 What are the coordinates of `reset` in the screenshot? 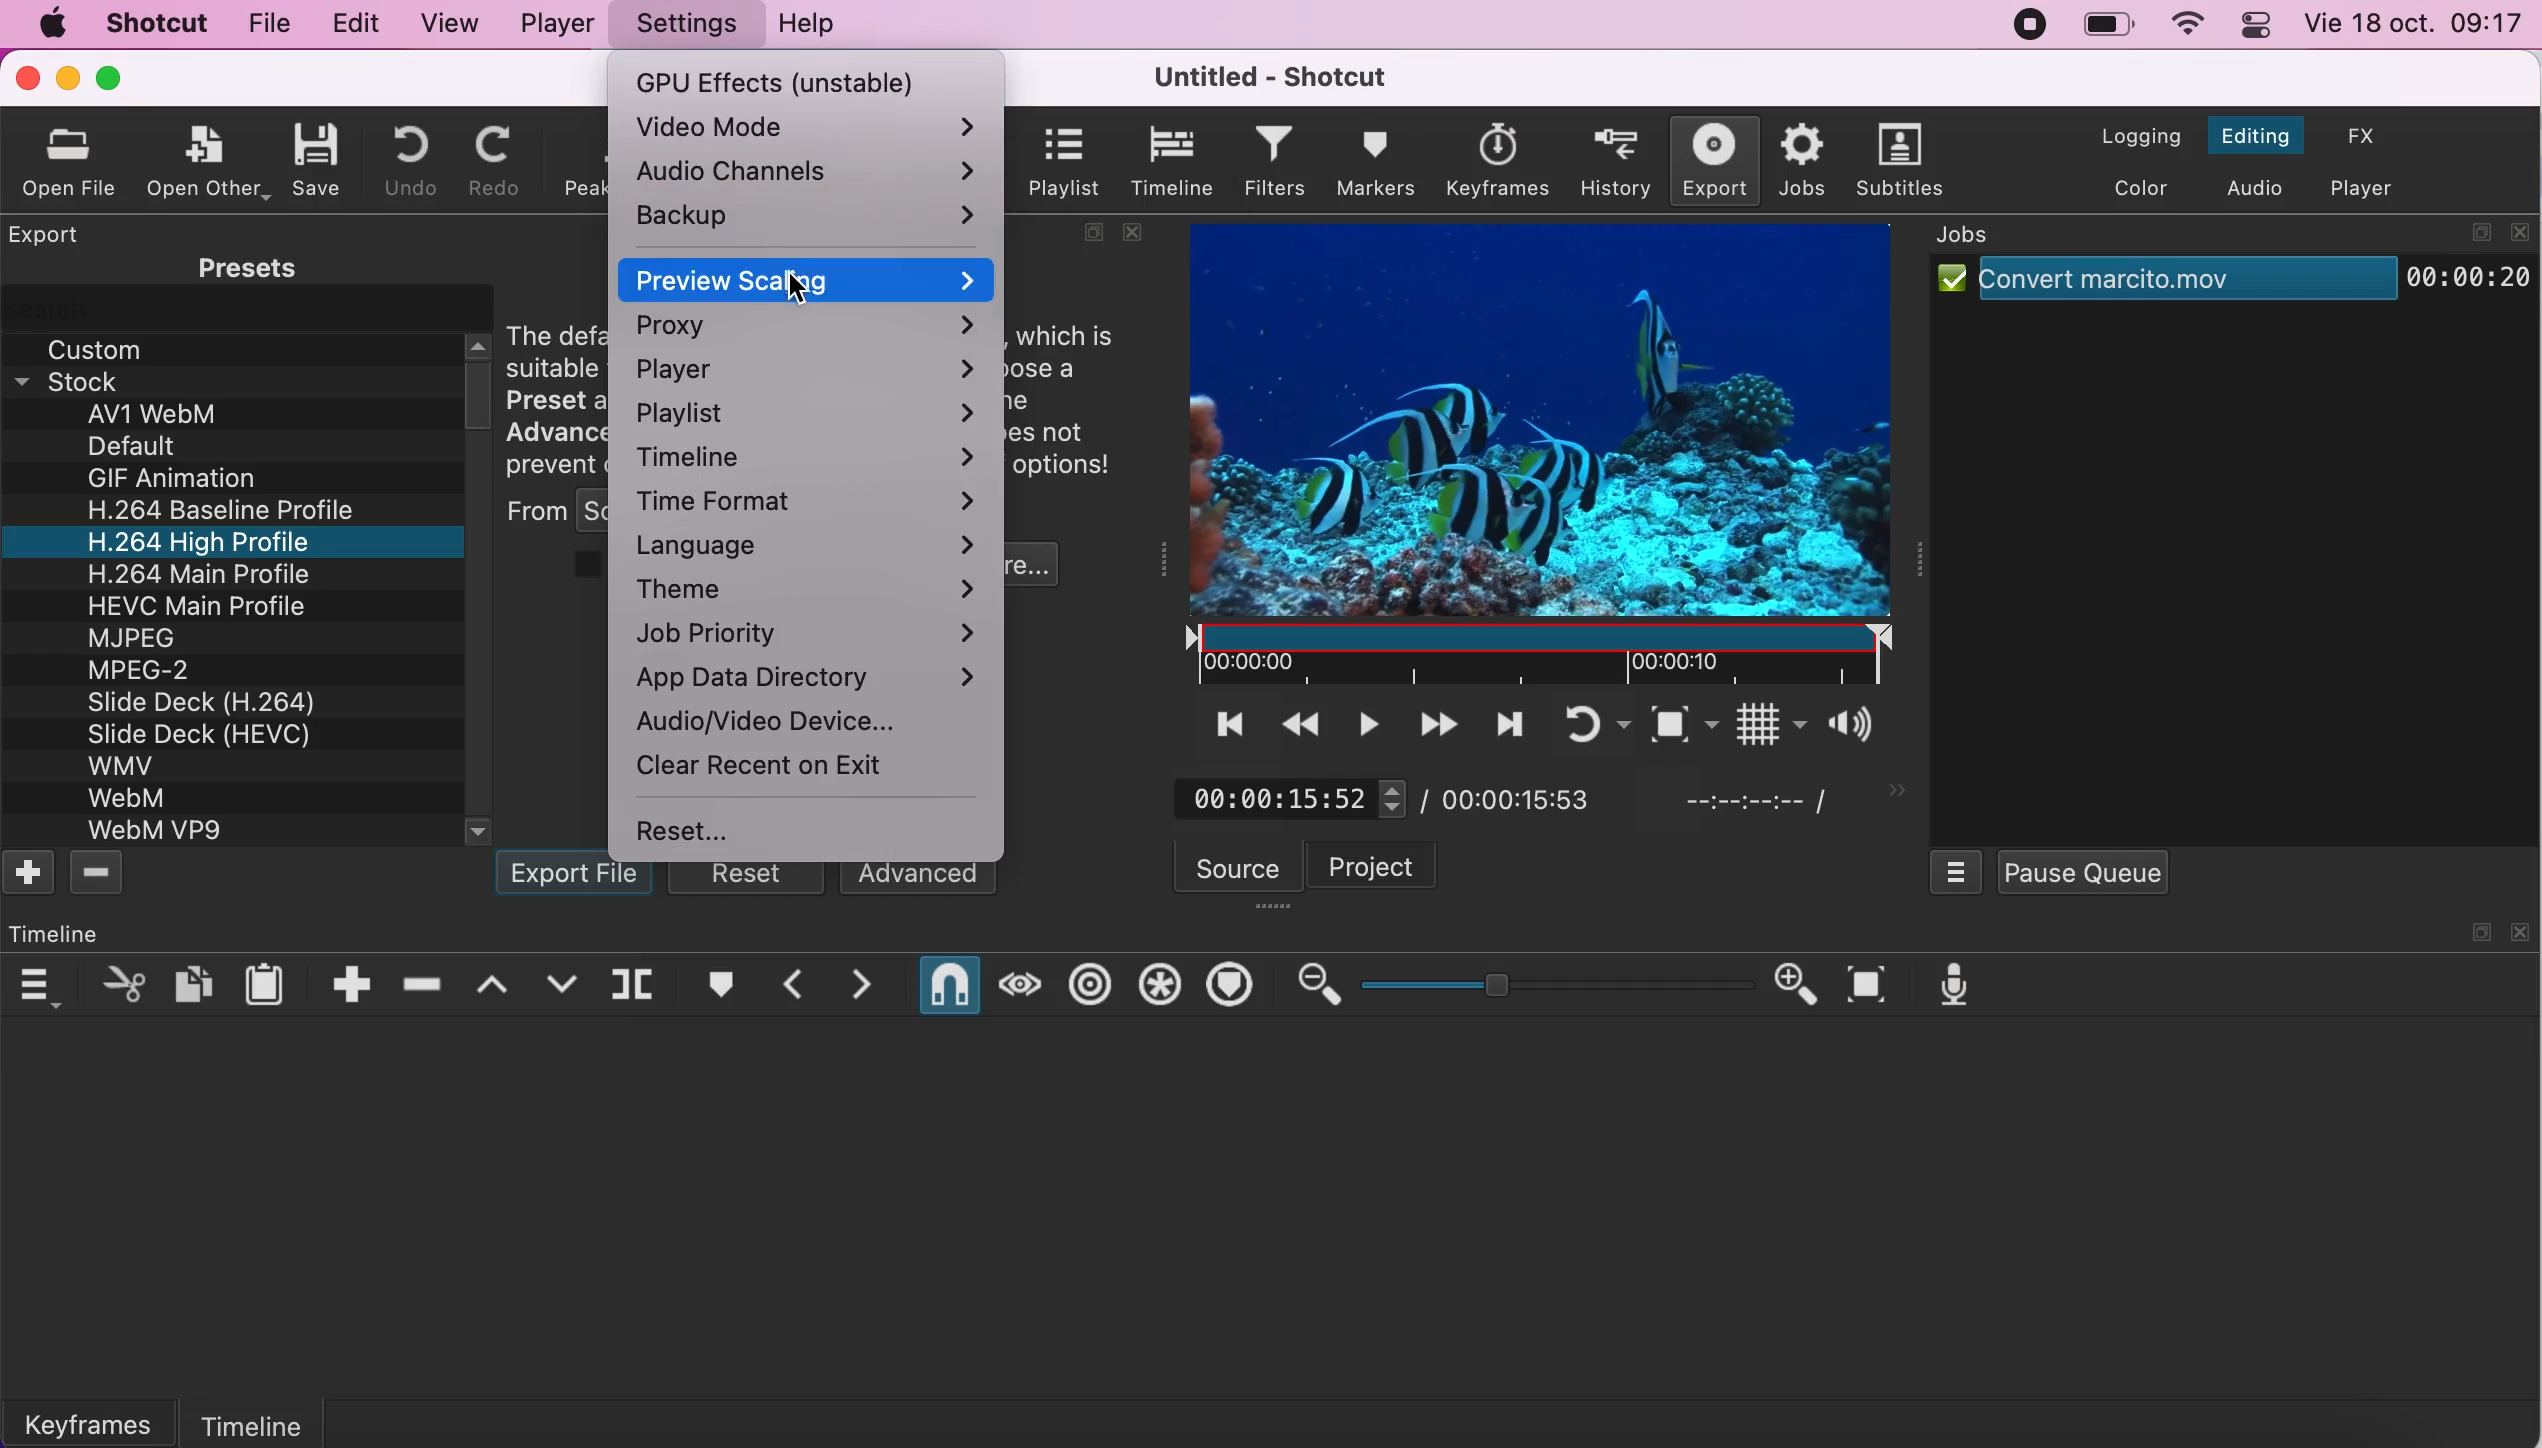 It's located at (753, 882).